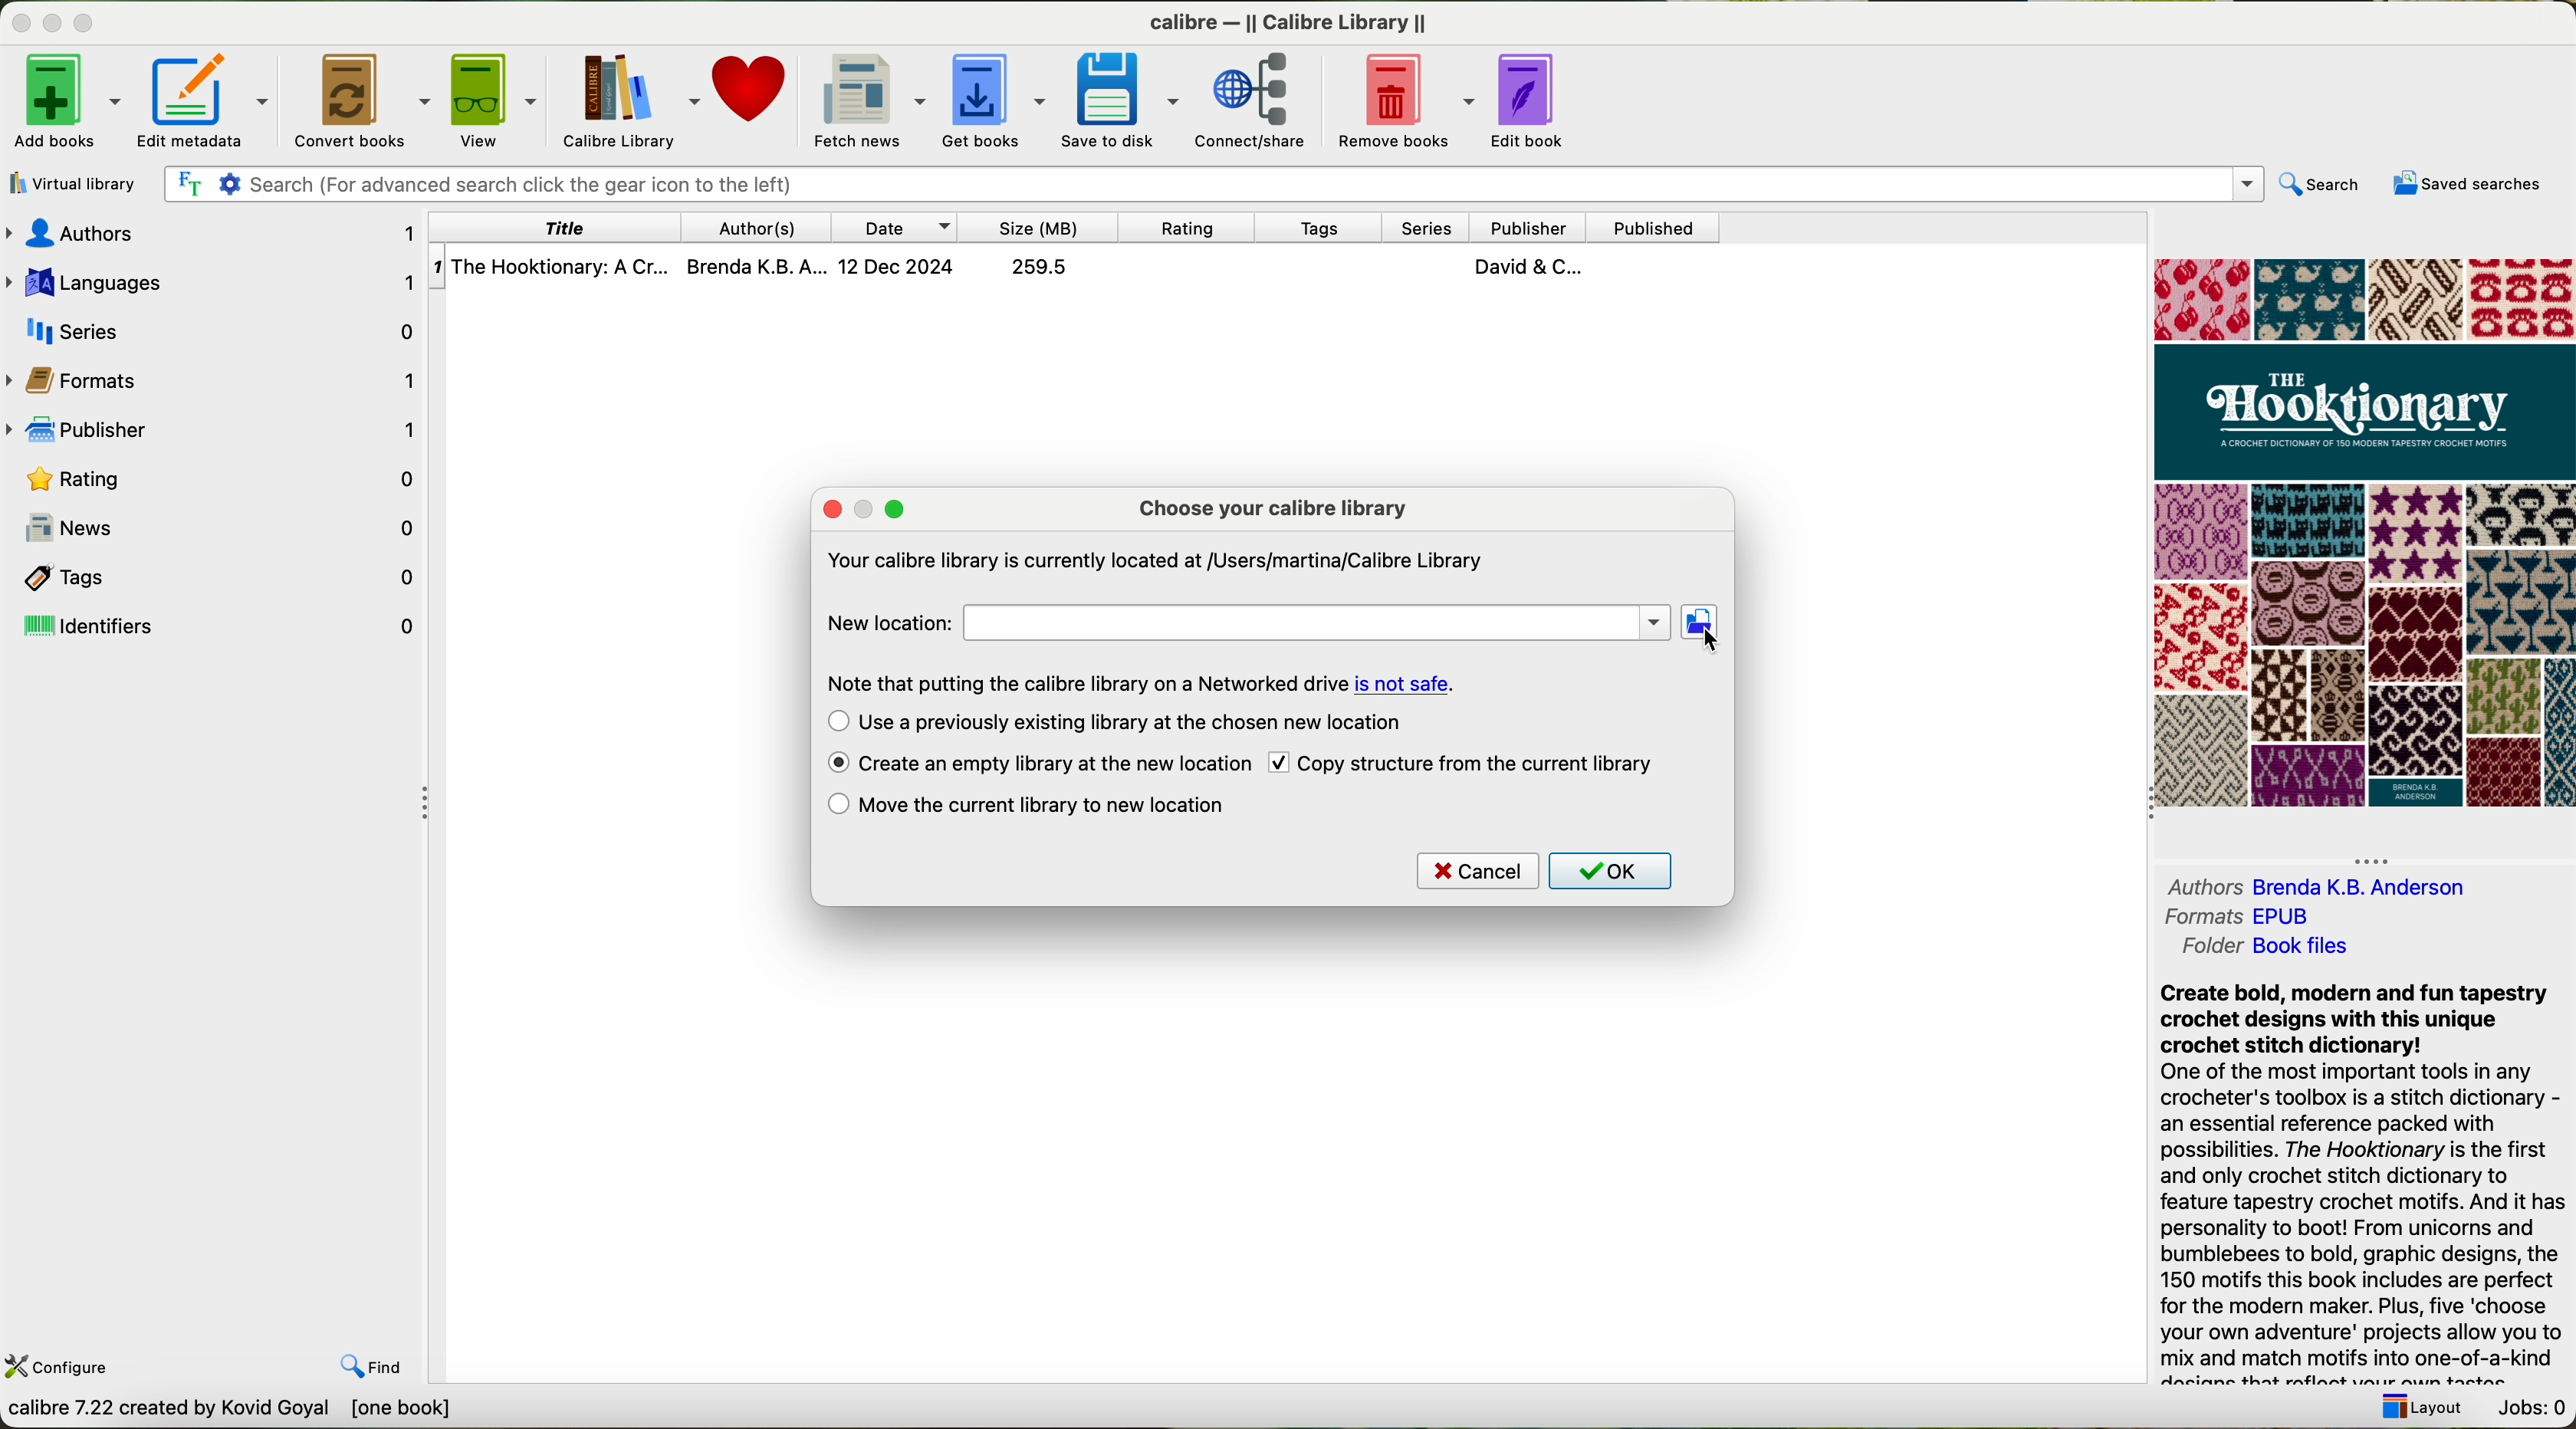 Image resolution: width=2576 pixels, height=1429 pixels. I want to click on hide, so click(2373, 857).